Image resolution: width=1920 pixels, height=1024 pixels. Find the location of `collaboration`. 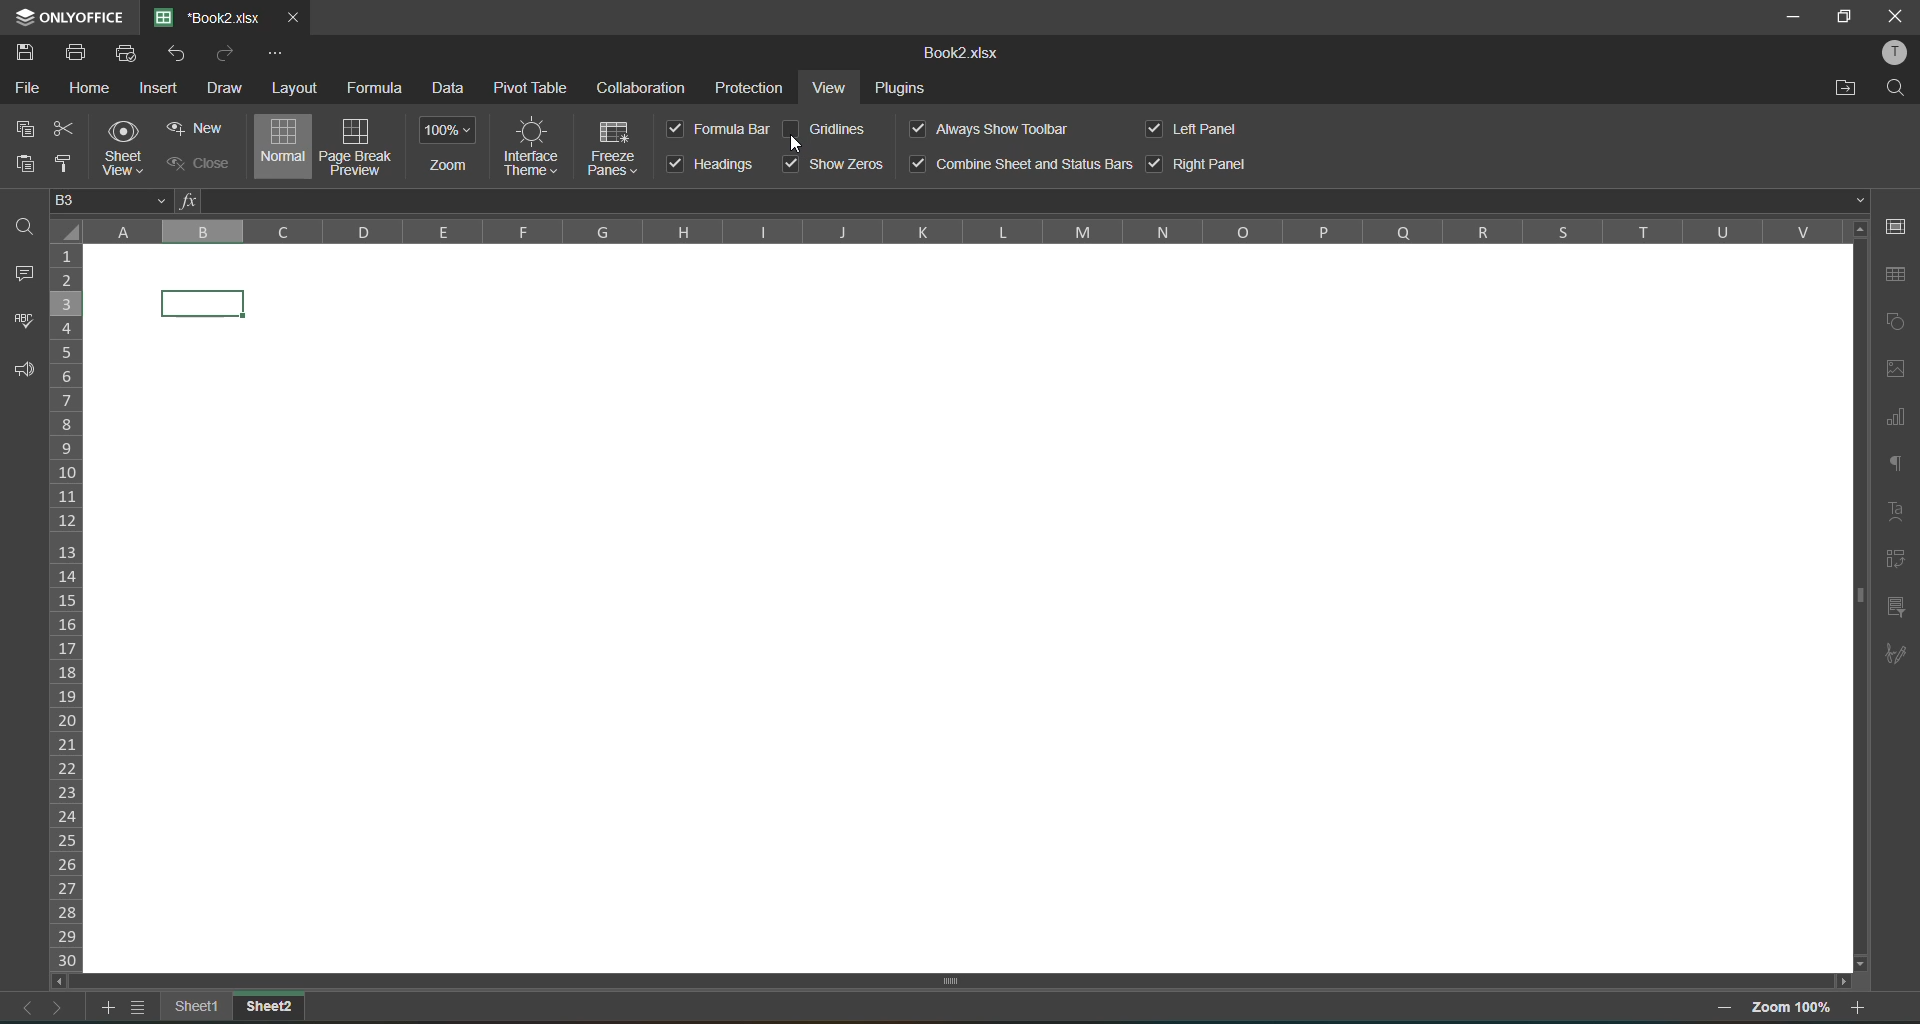

collaboration is located at coordinates (640, 87).